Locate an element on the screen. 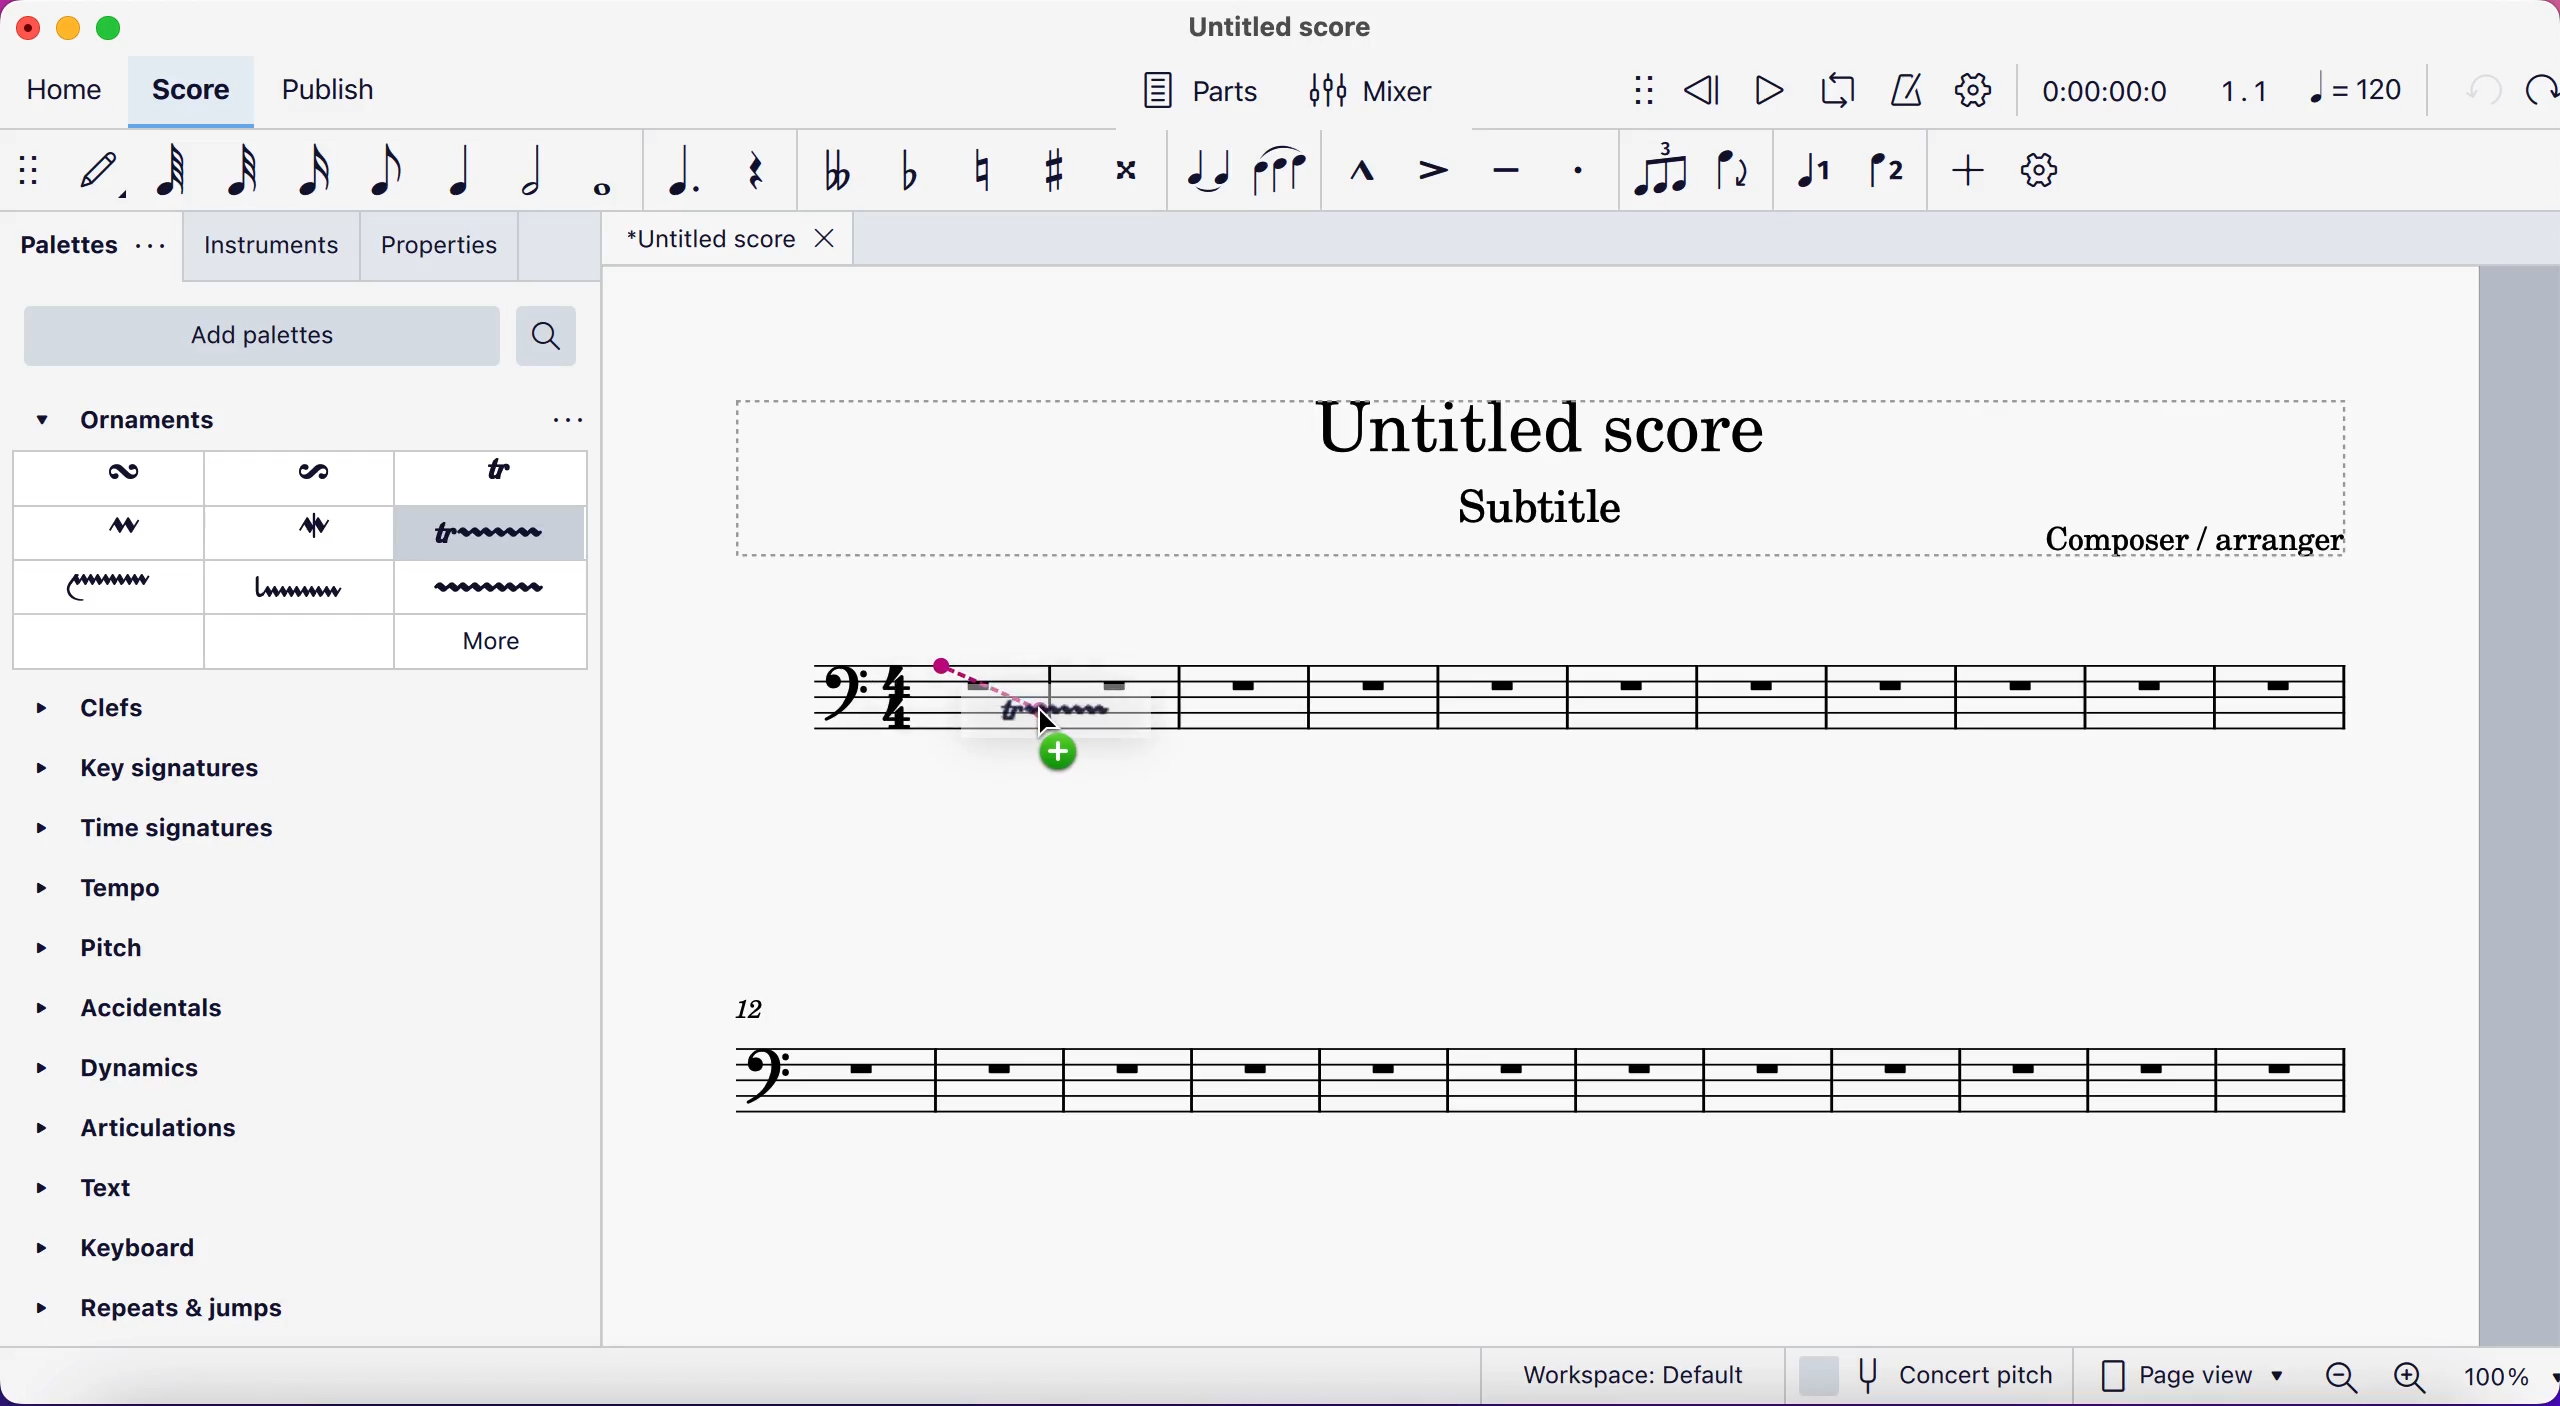 This screenshot has width=2560, height=1406. palettes is located at coordinates (85, 251).